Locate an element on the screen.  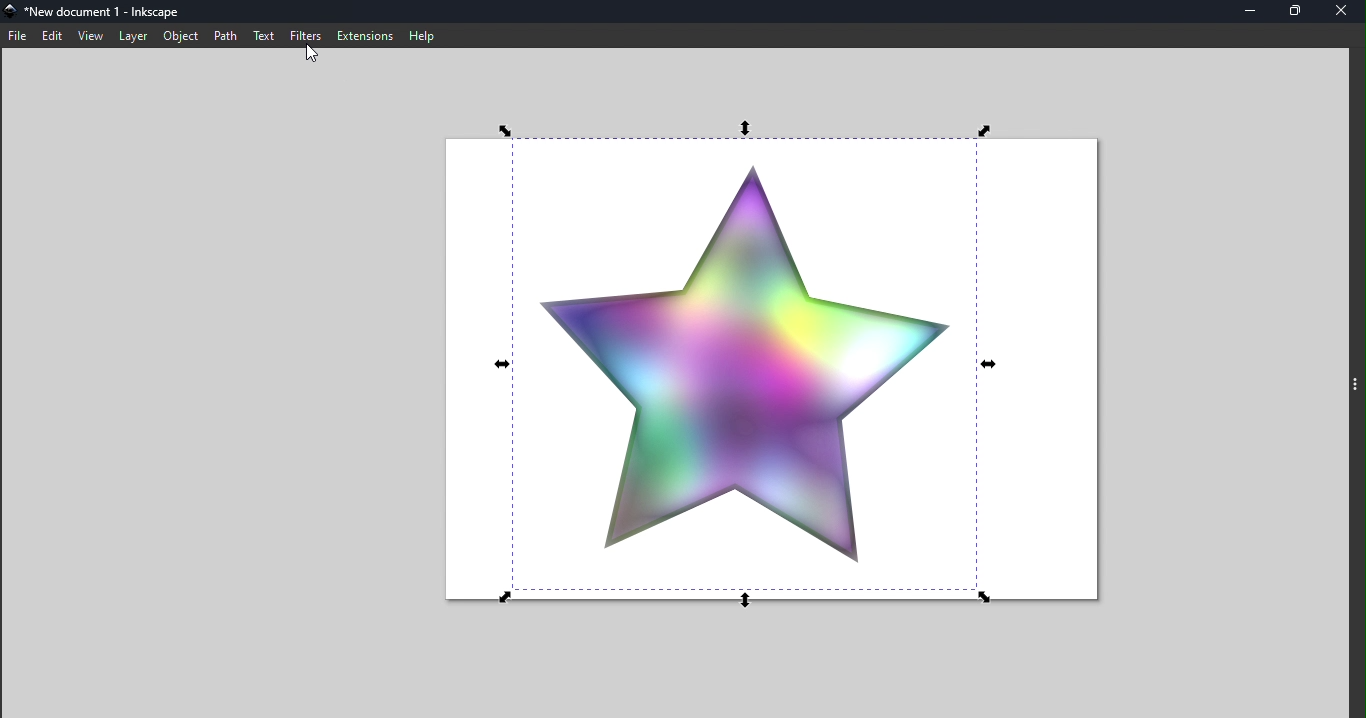
Close is located at coordinates (1343, 11).